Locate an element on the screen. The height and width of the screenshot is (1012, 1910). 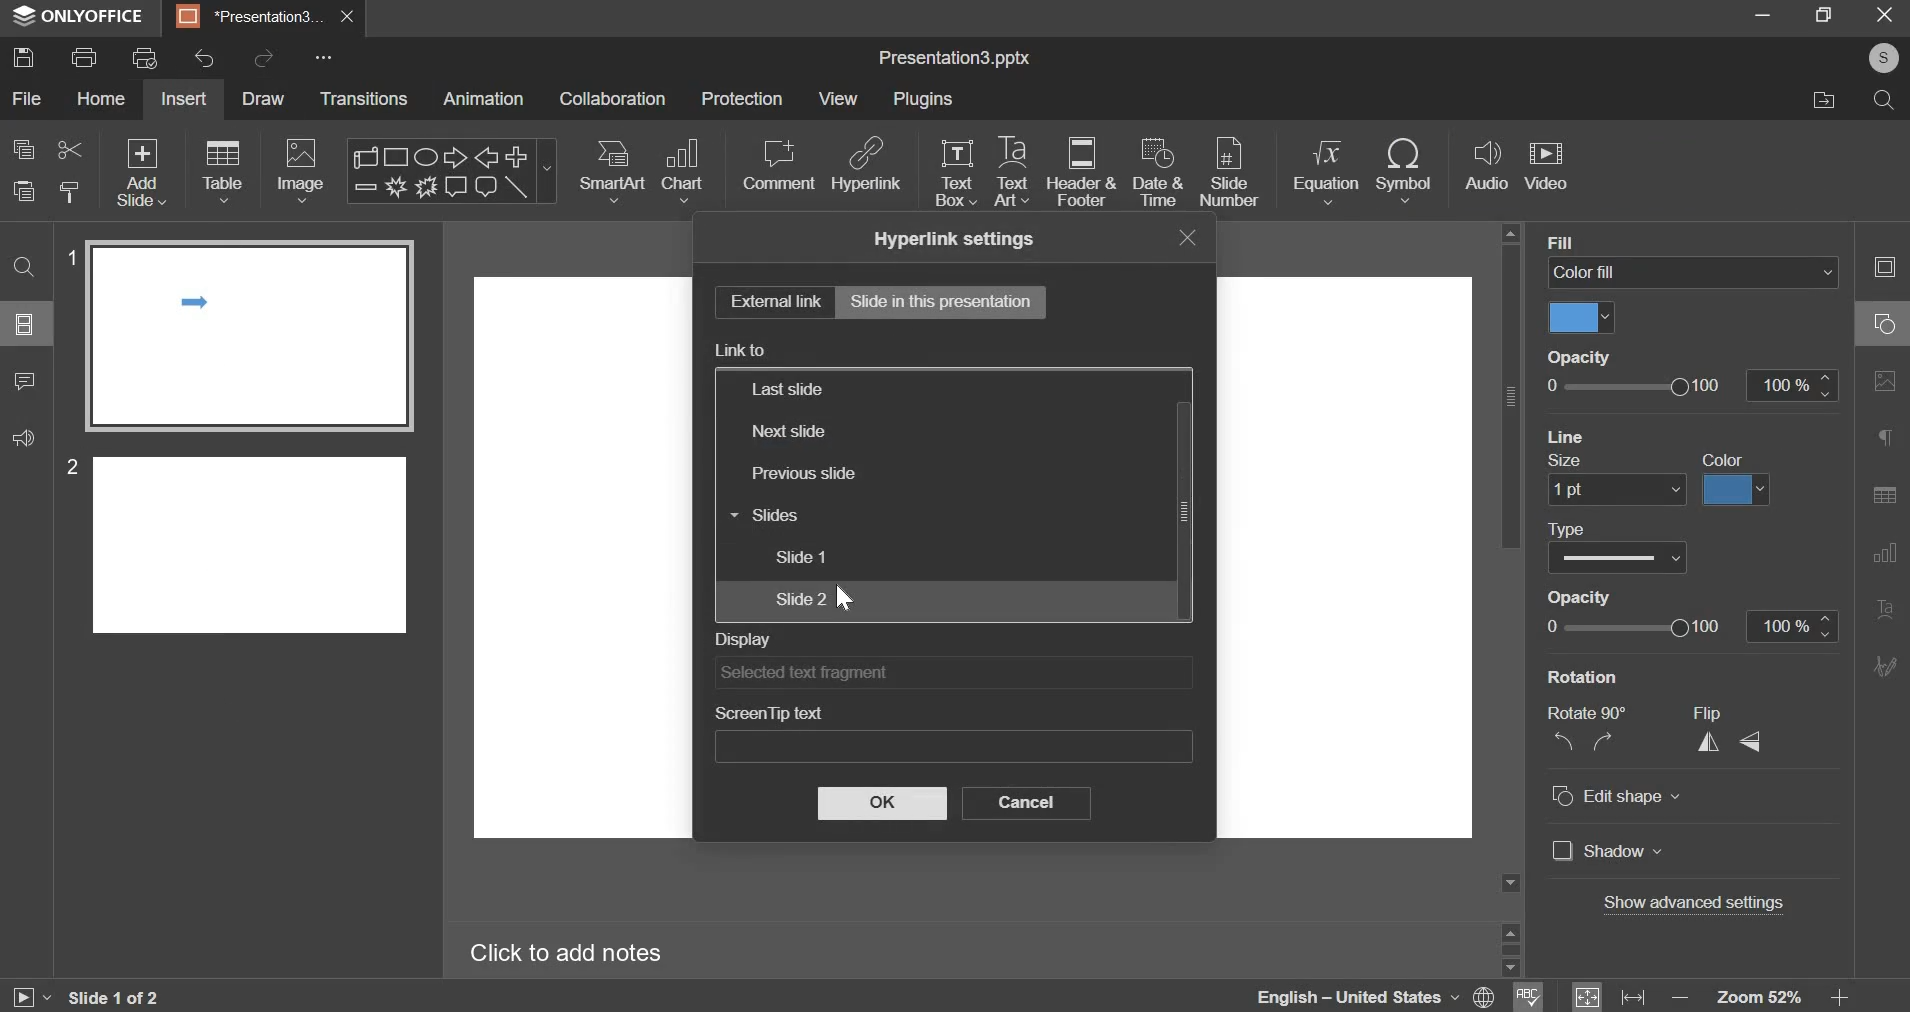
ScreenTip Text is located at coordinates (956, 747).